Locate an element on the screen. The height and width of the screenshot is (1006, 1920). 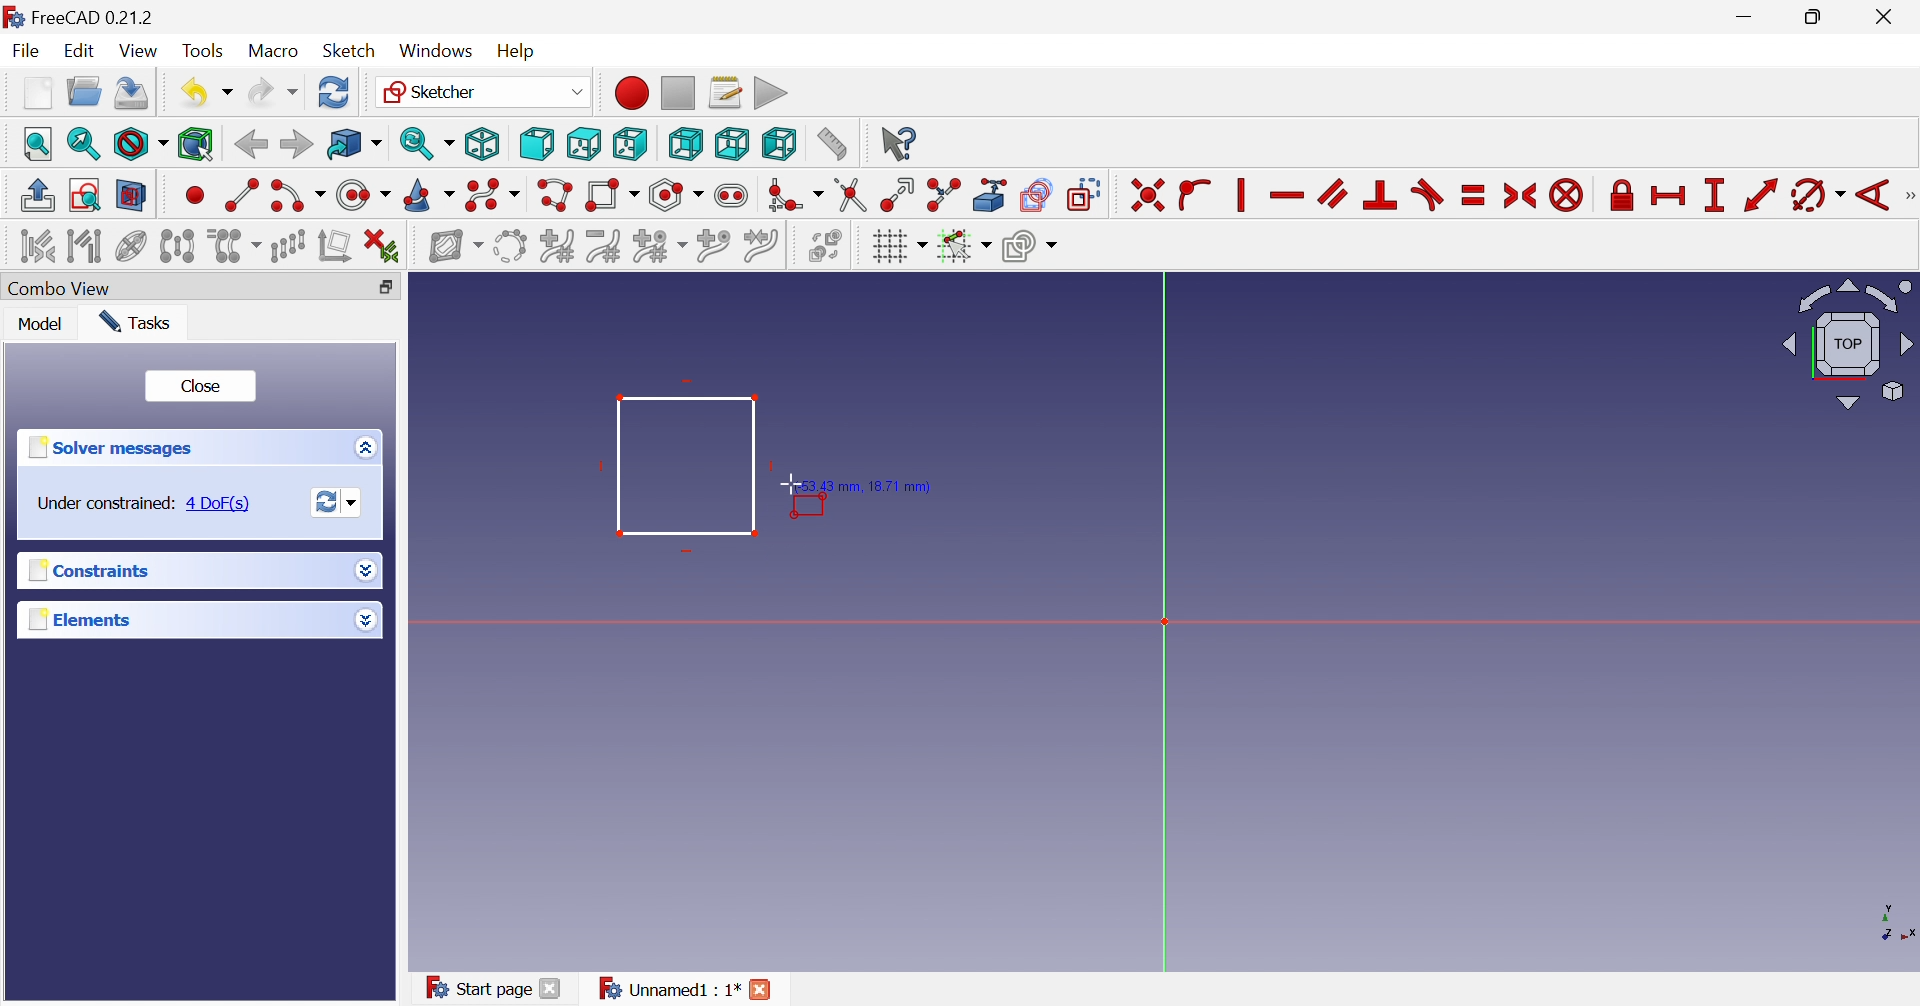
Bottom is located at coordinates (731, 143).